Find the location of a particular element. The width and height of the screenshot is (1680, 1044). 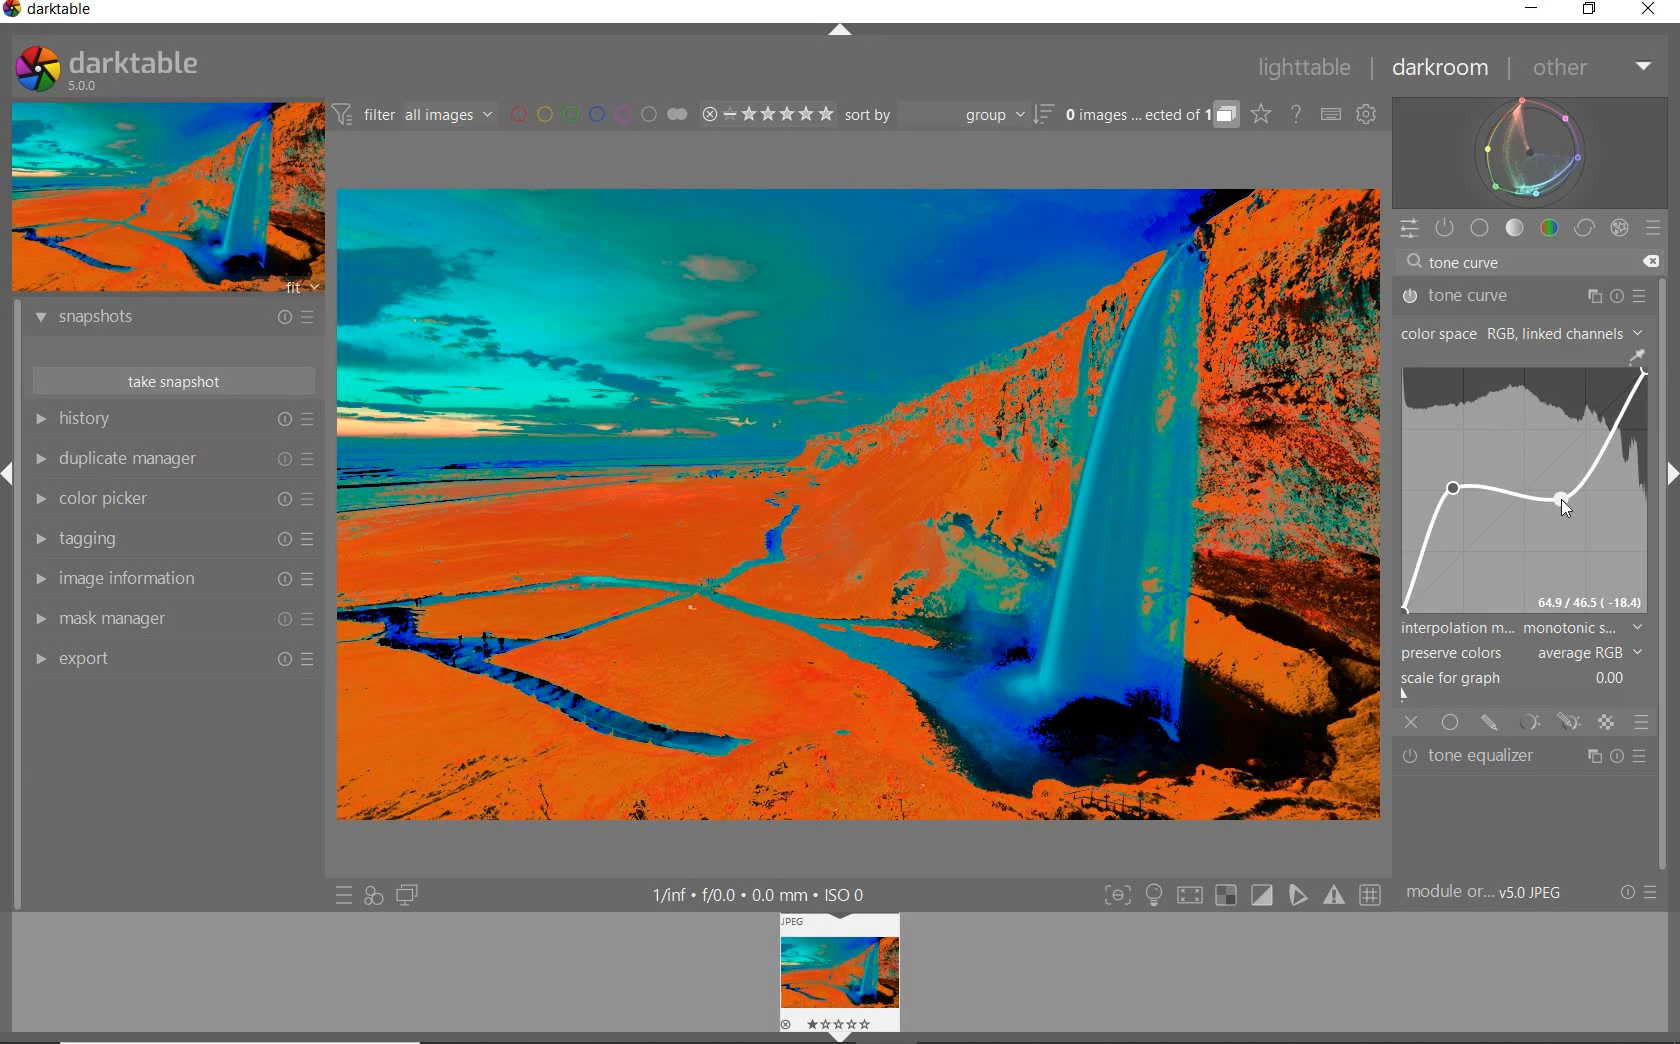

SHOW GLOBAL PREFERENCES is located at coordinates (1366, 114).